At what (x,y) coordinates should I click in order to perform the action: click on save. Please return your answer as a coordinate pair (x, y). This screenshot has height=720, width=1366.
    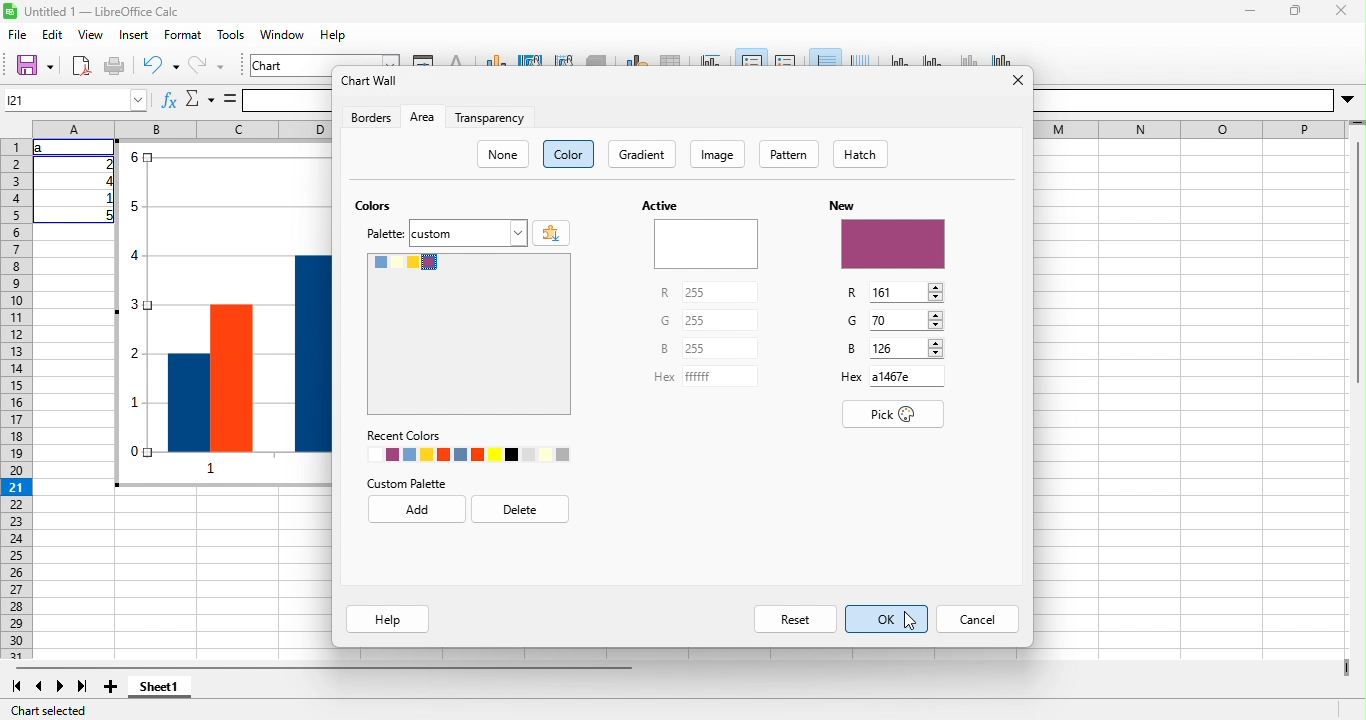
    Looking at the image, I should click on (34, 66).